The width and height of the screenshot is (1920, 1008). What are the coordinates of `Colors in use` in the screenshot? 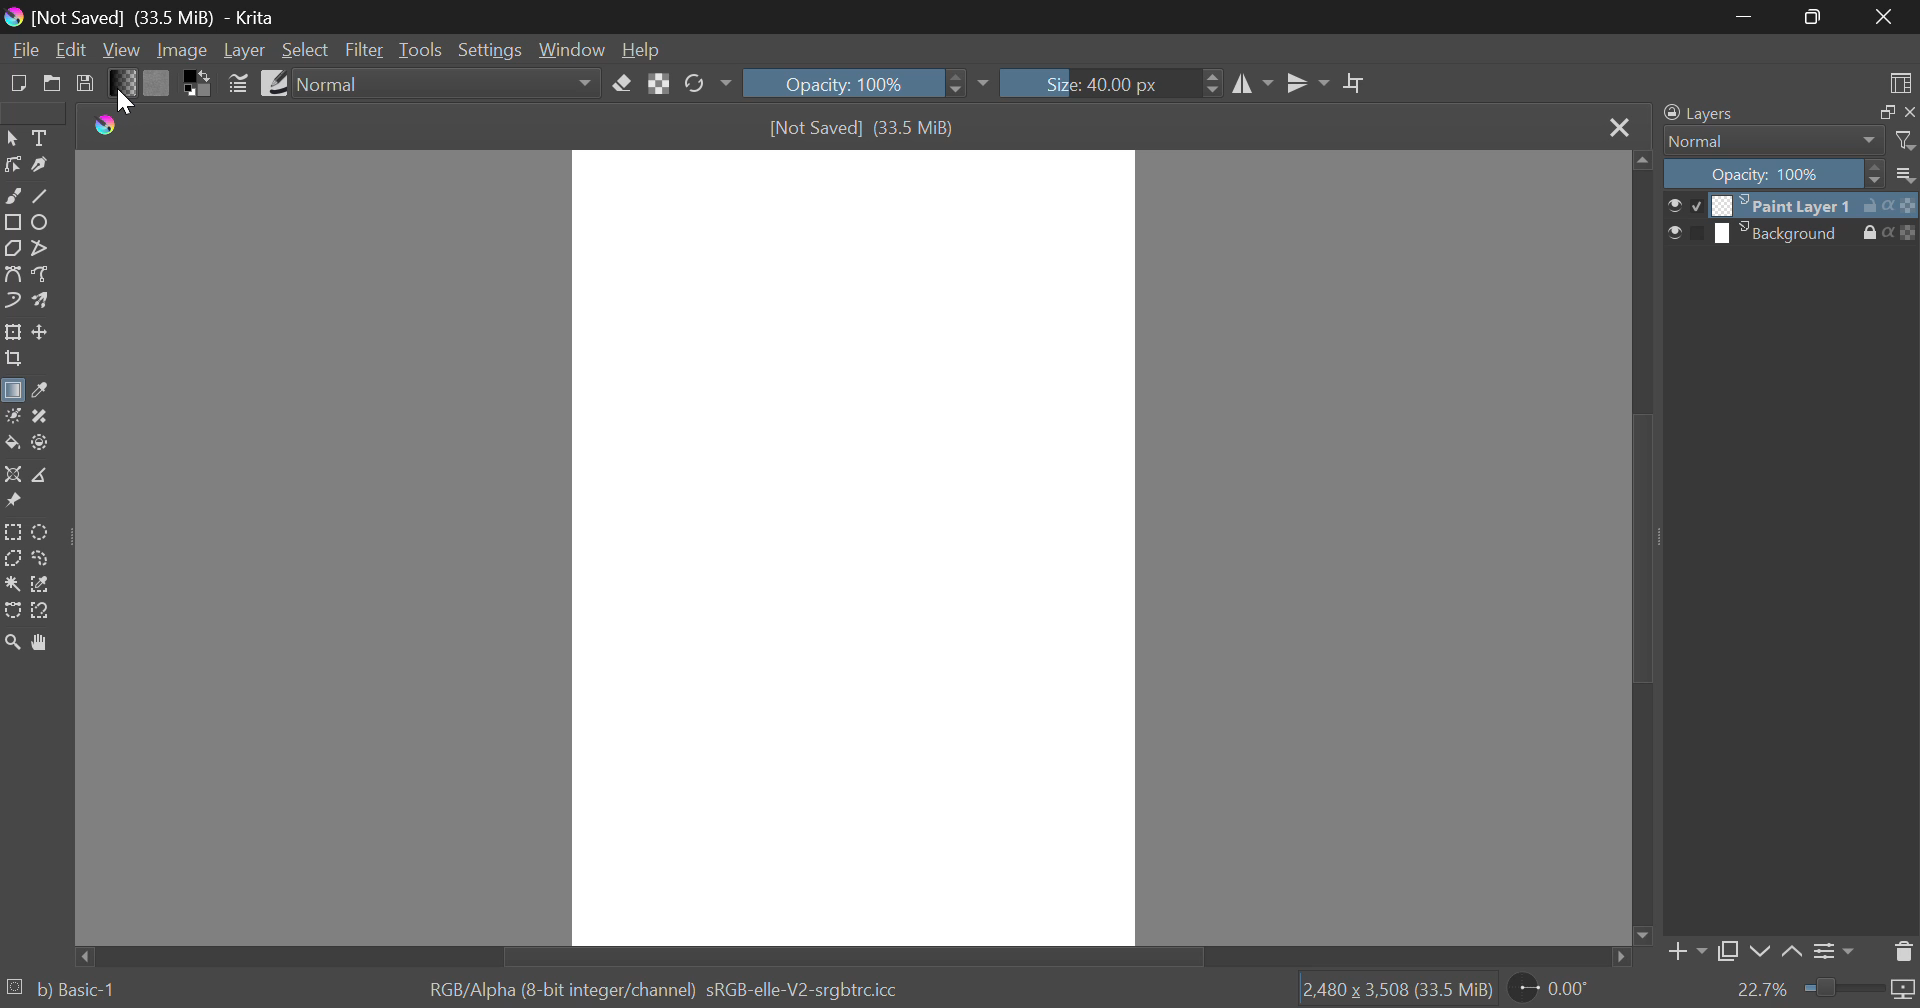 It's located at (198, 82).